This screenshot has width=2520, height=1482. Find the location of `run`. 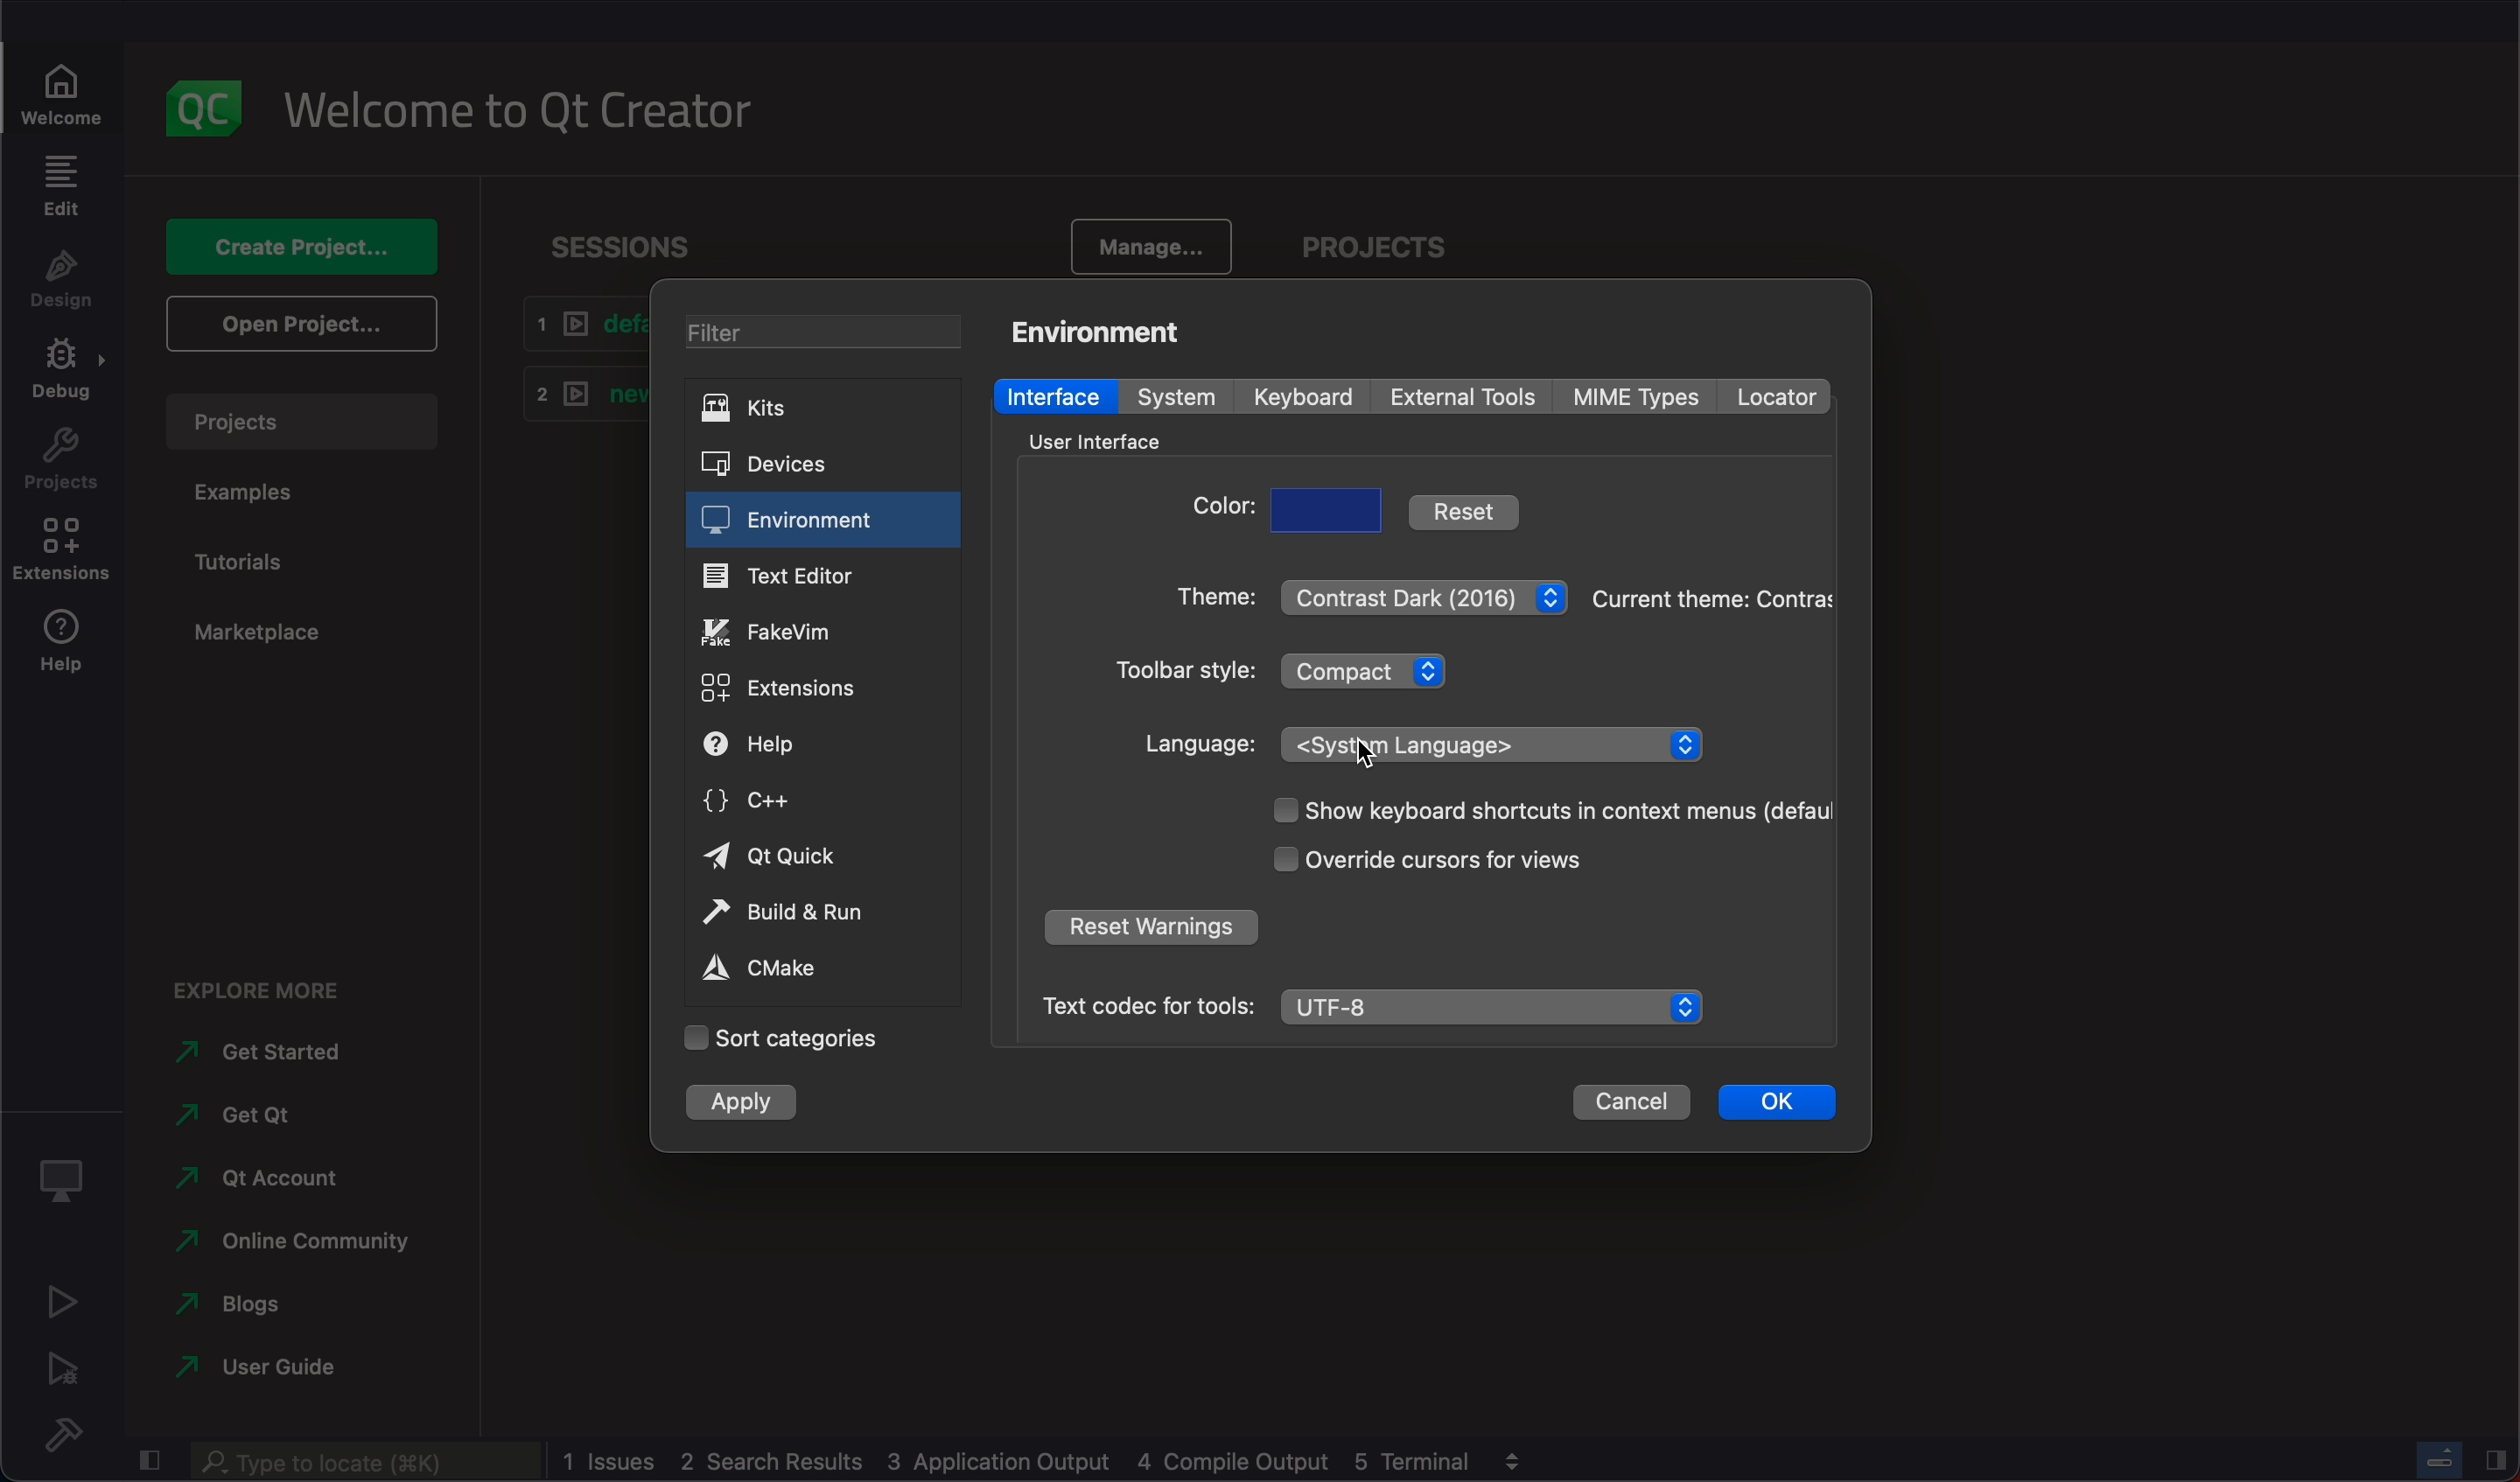

run is located at coordinates (60, 1301).